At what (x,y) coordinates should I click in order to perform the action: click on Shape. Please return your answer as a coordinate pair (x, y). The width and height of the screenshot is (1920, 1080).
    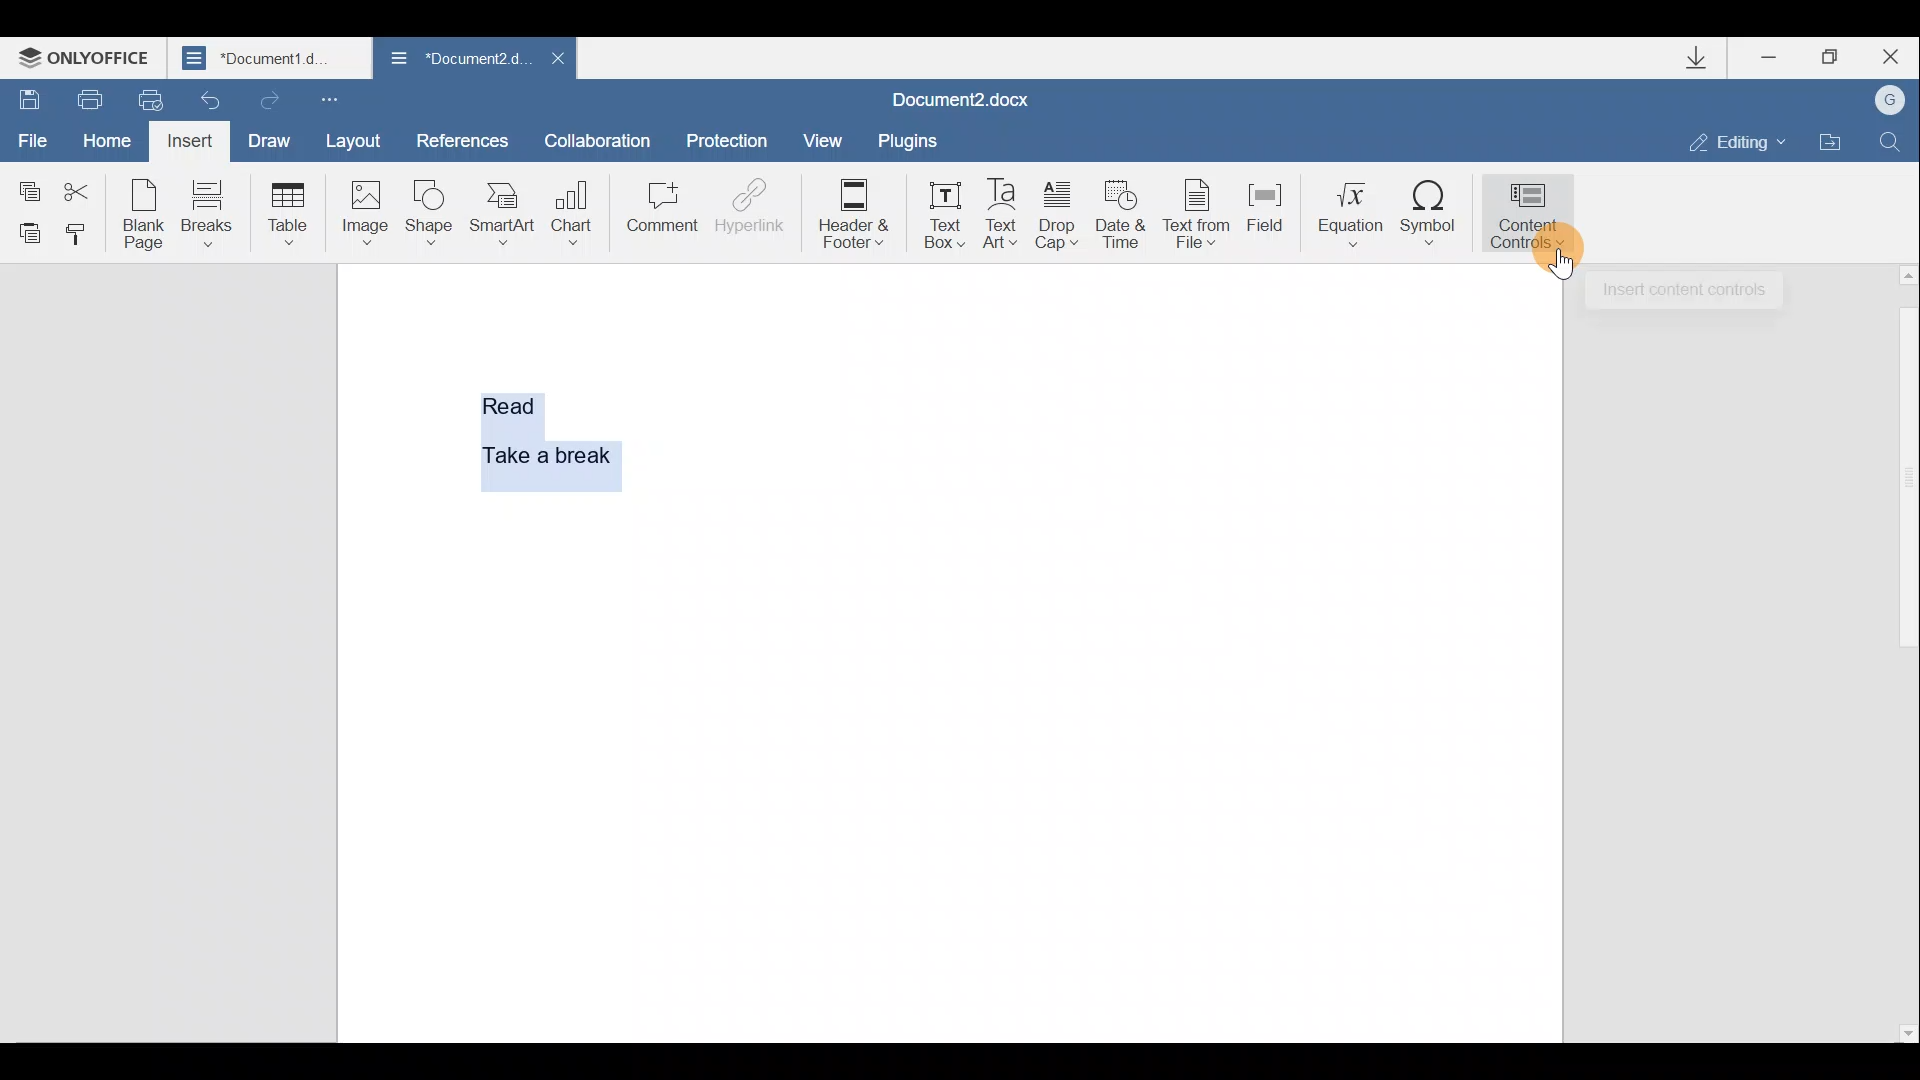
    Looking at the image, I should click on (426, 214).